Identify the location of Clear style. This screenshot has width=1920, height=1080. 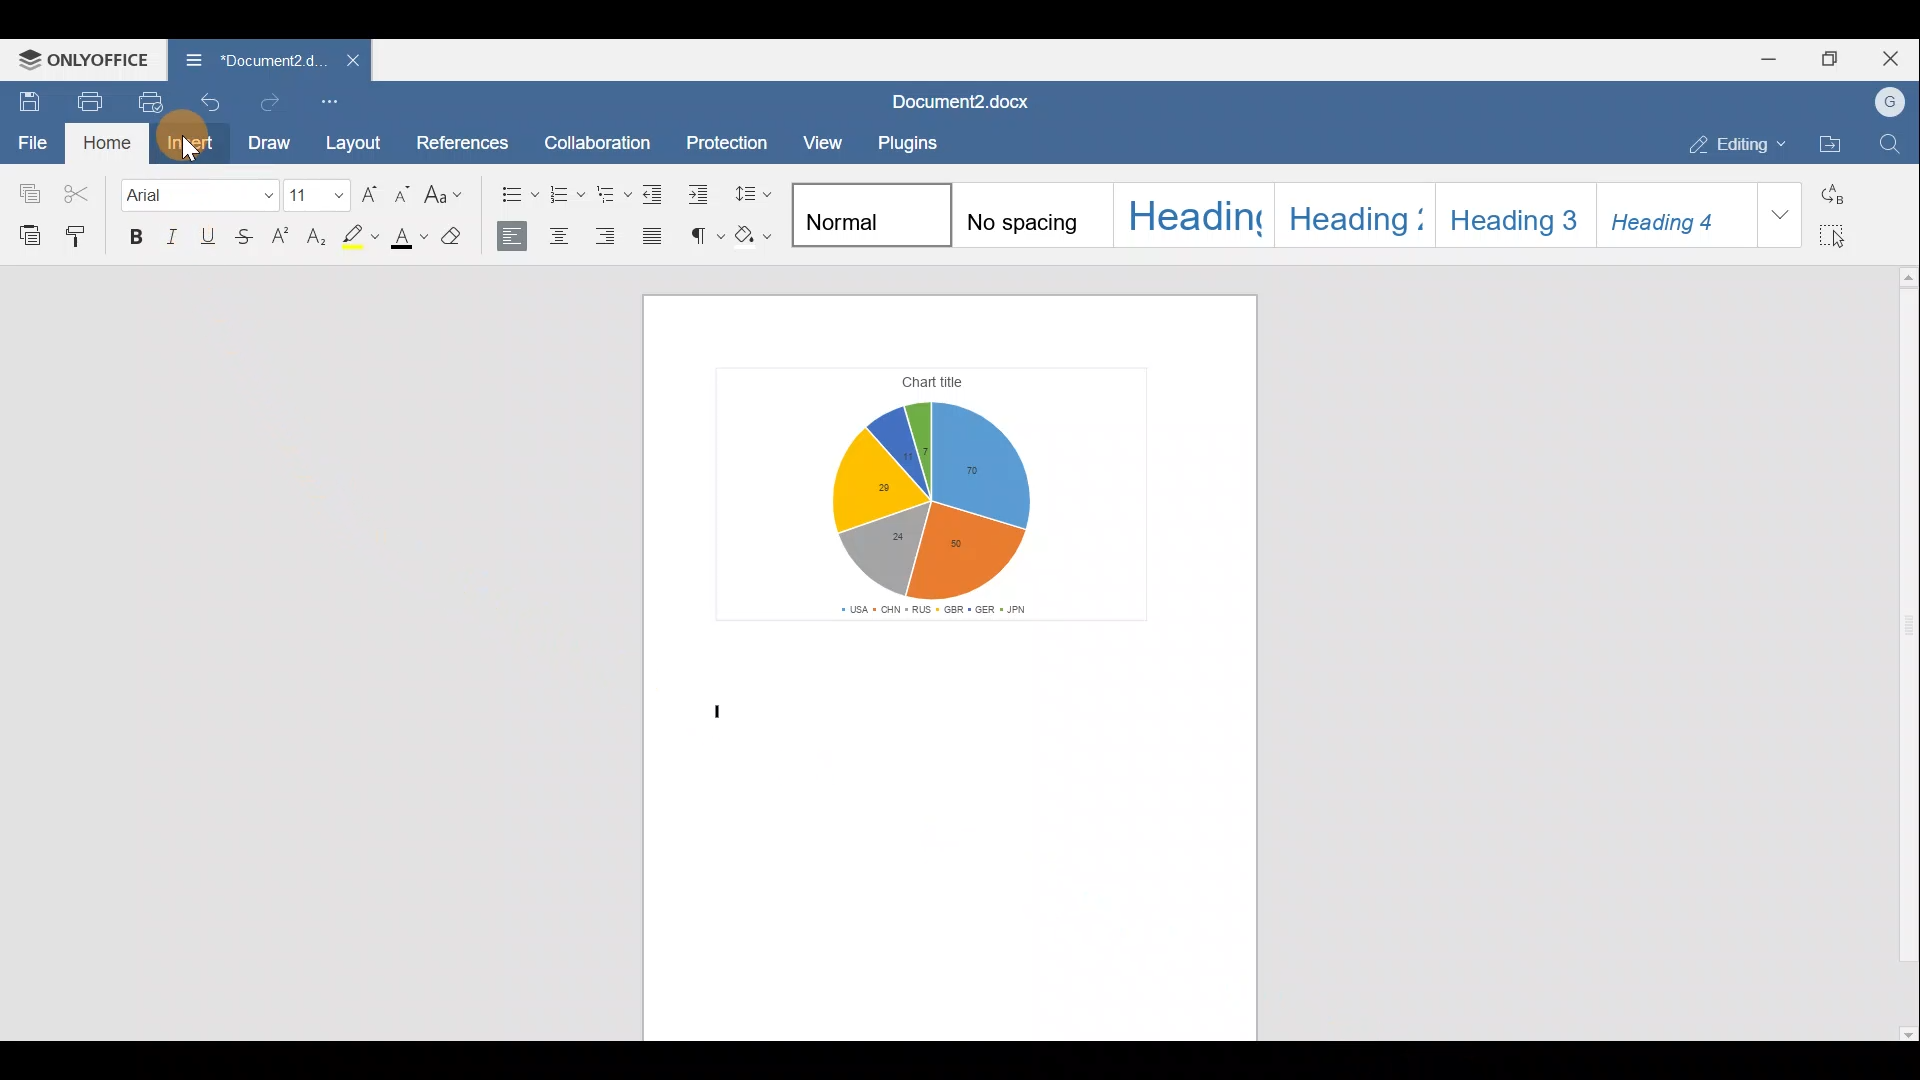
(463, 238).